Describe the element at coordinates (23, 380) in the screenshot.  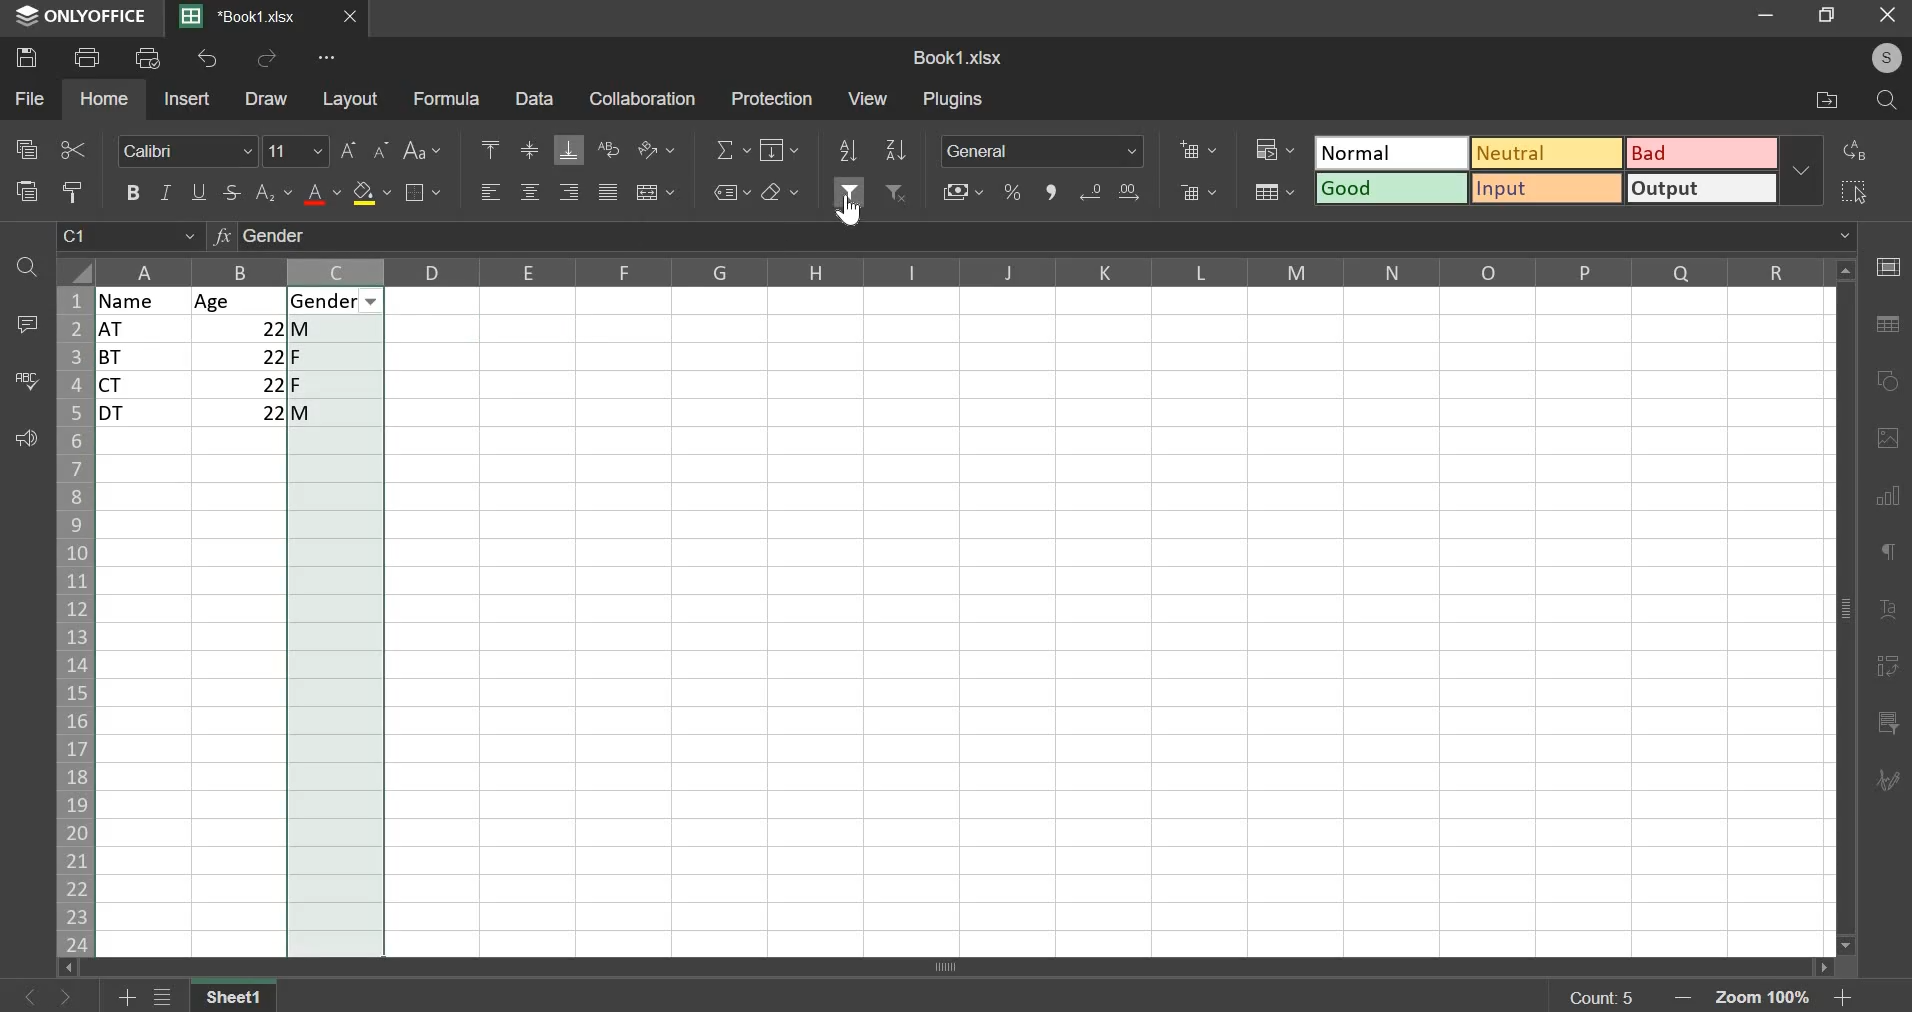
I see `spell check` at that location.